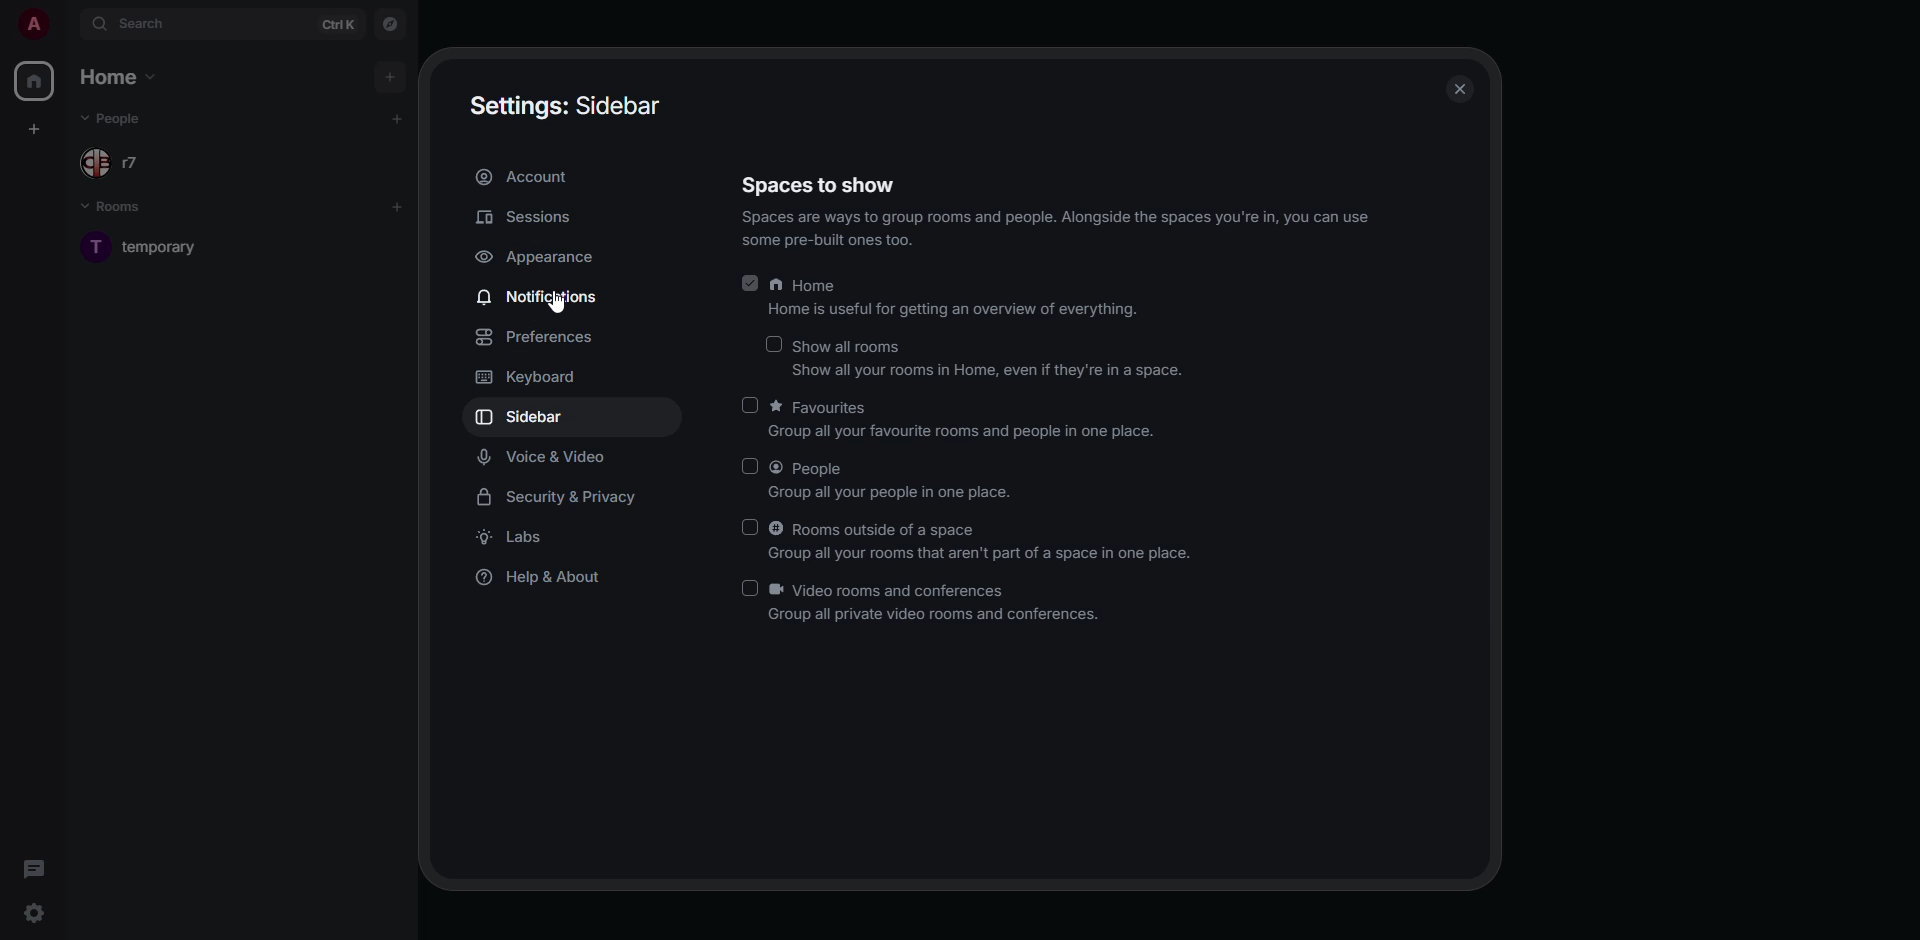  What do you see at coordinates (122, 162) in the screenshot?
I see `people` at bounding box center [122, 162].